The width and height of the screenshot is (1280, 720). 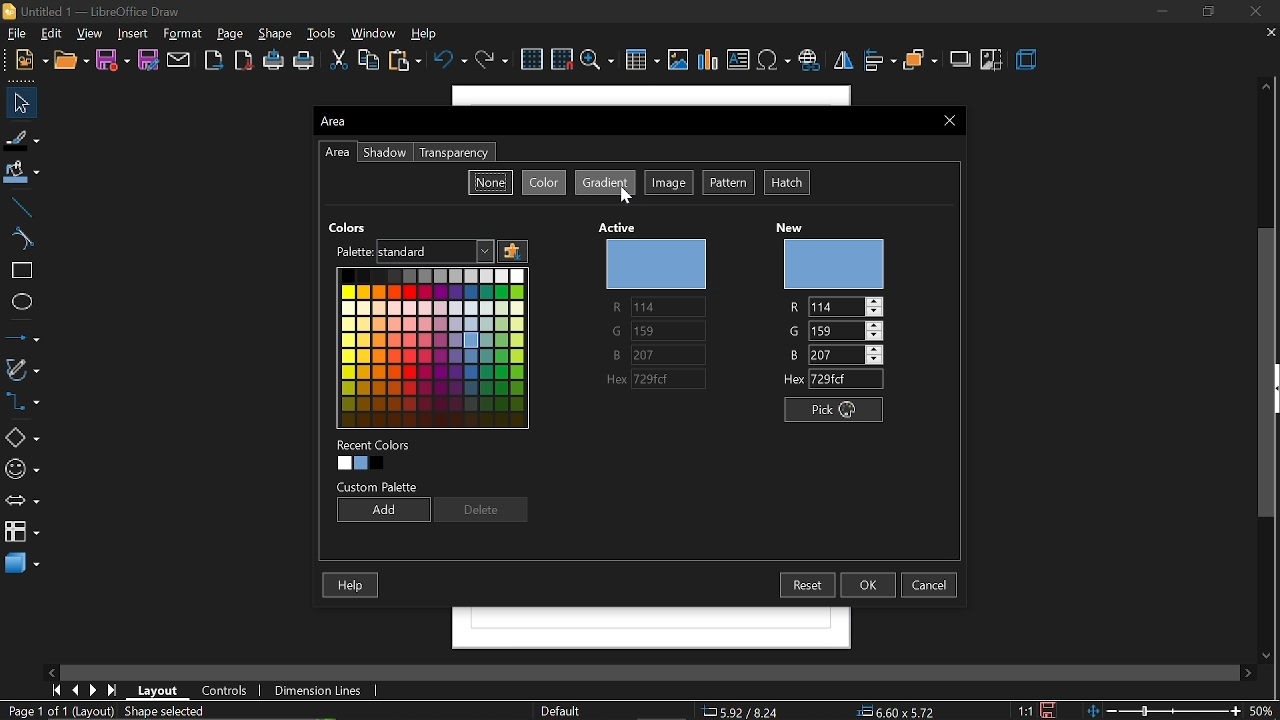 I want to click on new B, so click(x=834, y=355).